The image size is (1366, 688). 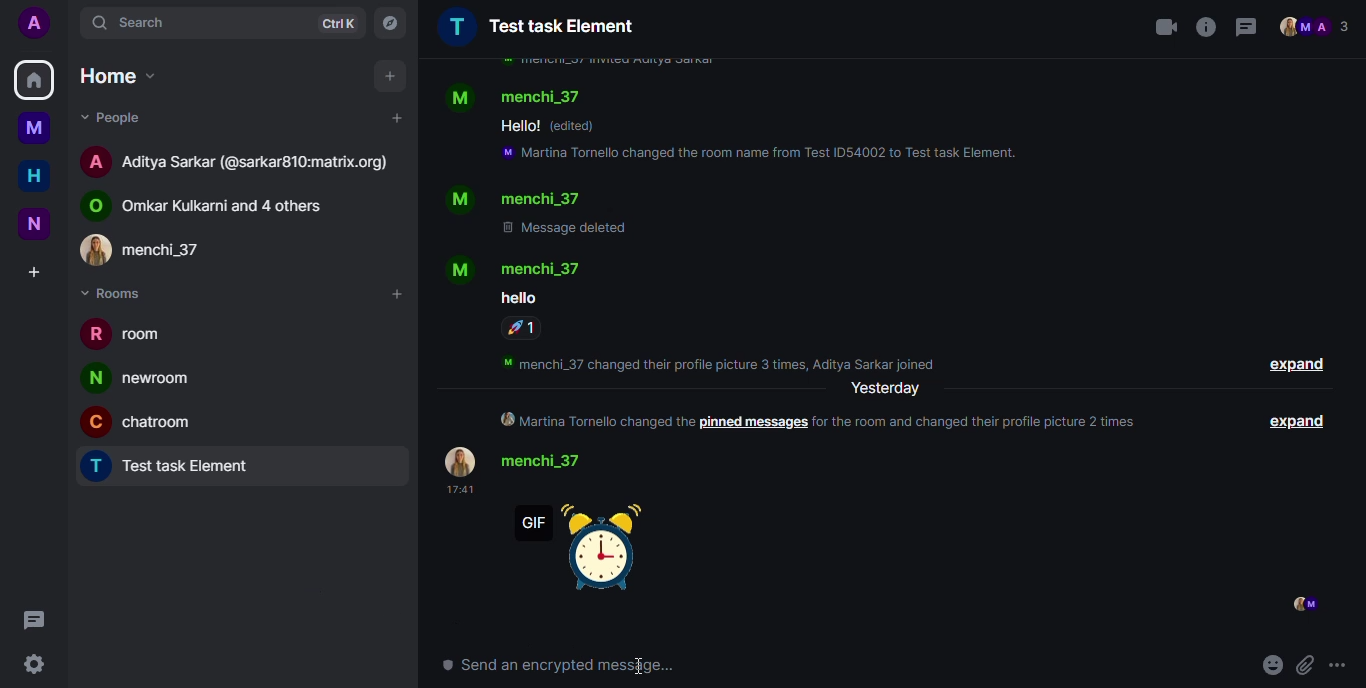 I want to click on ctrlK, so click(x=333, y=22).